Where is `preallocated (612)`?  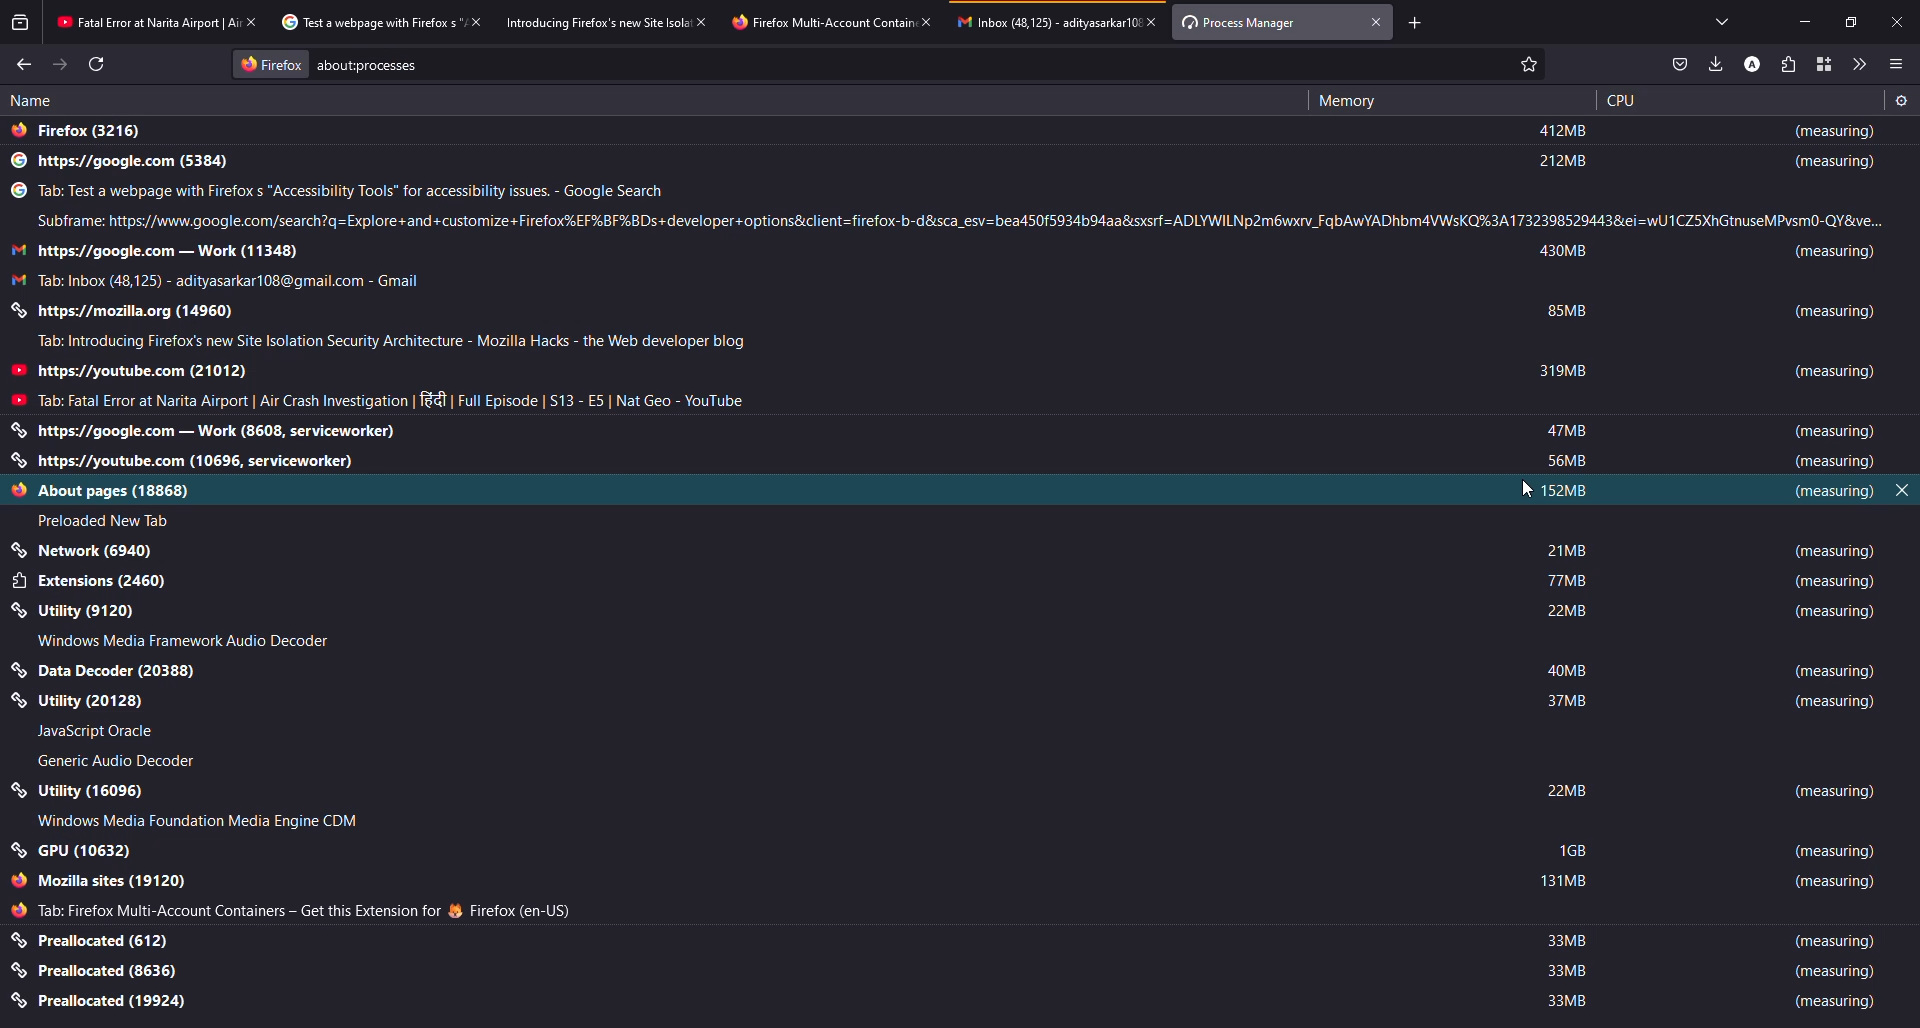 preallocated (612) is located at coordinates (91, 939).